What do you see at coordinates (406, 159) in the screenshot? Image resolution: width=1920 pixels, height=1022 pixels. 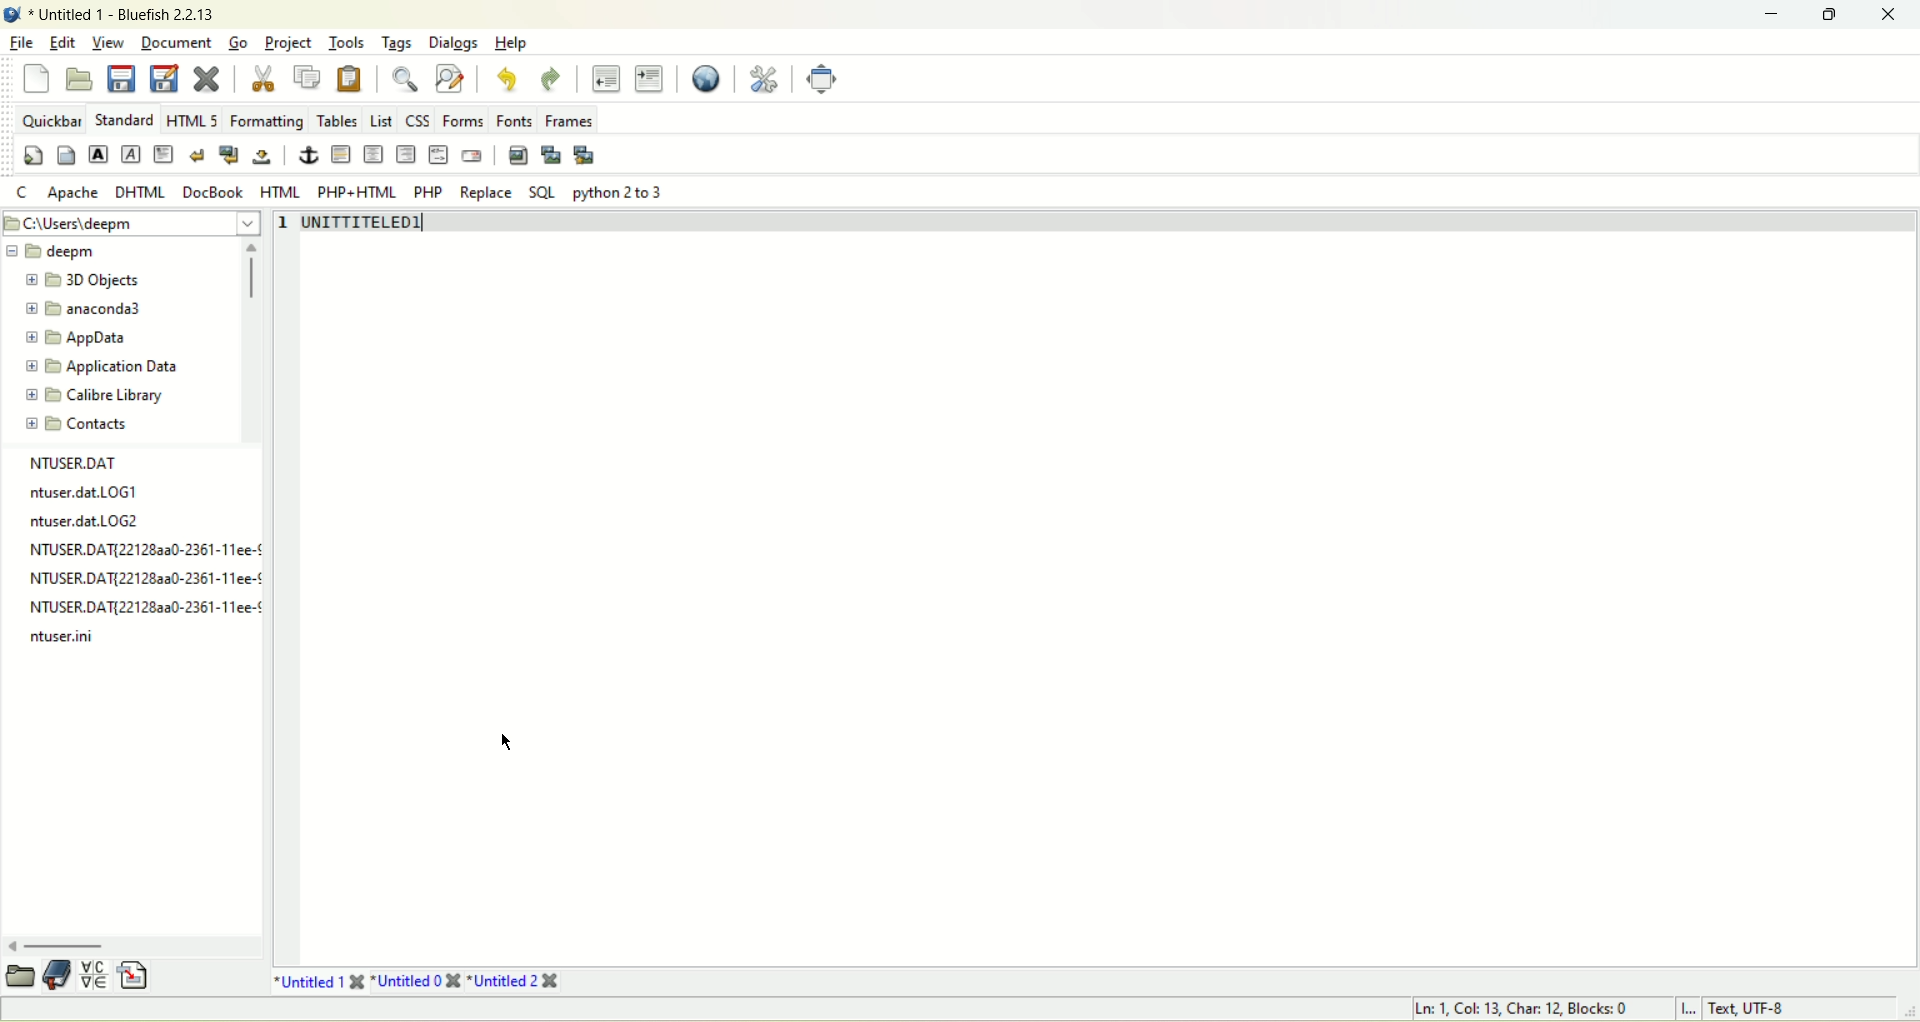 I see `right justify ` at bounding box center [406, 159].